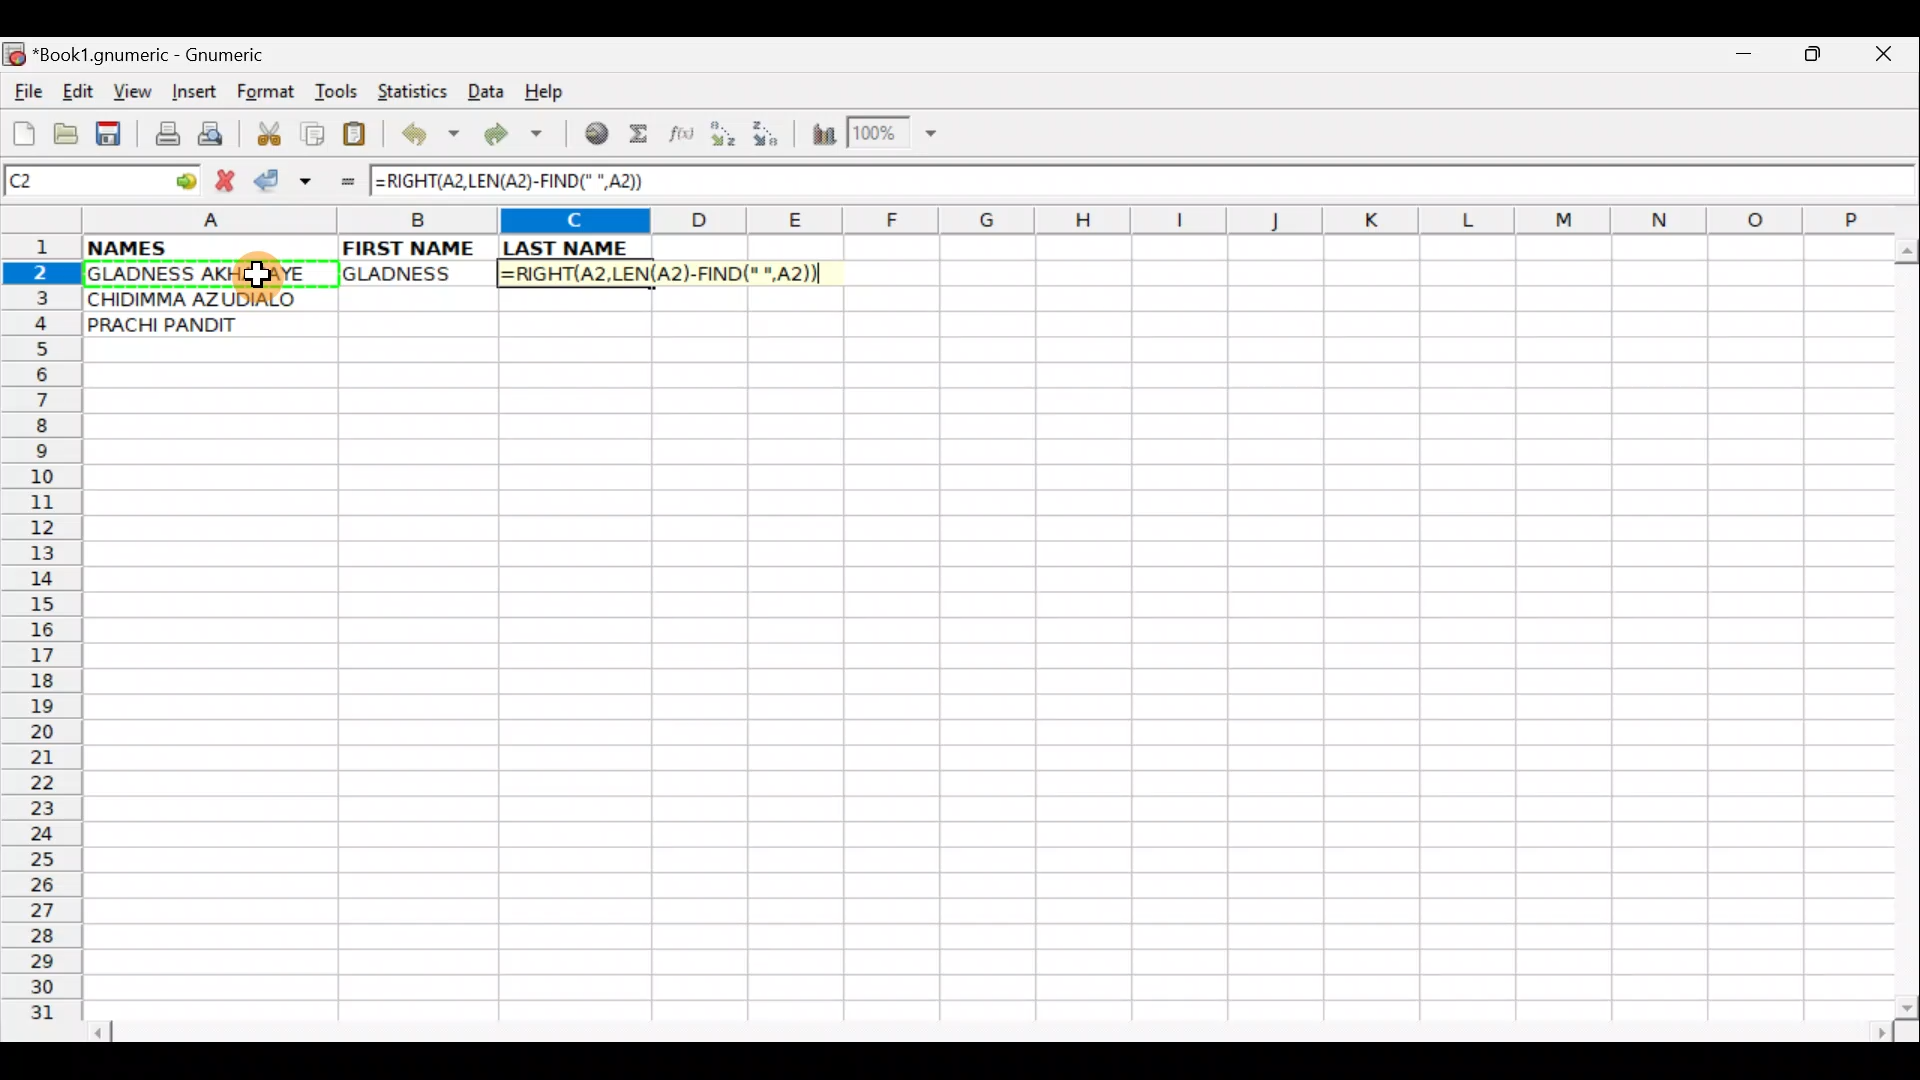 This screenshot has height=1080, width=1920. Describe the element at coordinates (685, 139) in the screenshot. I see `Edit function in the current cell` at that location.